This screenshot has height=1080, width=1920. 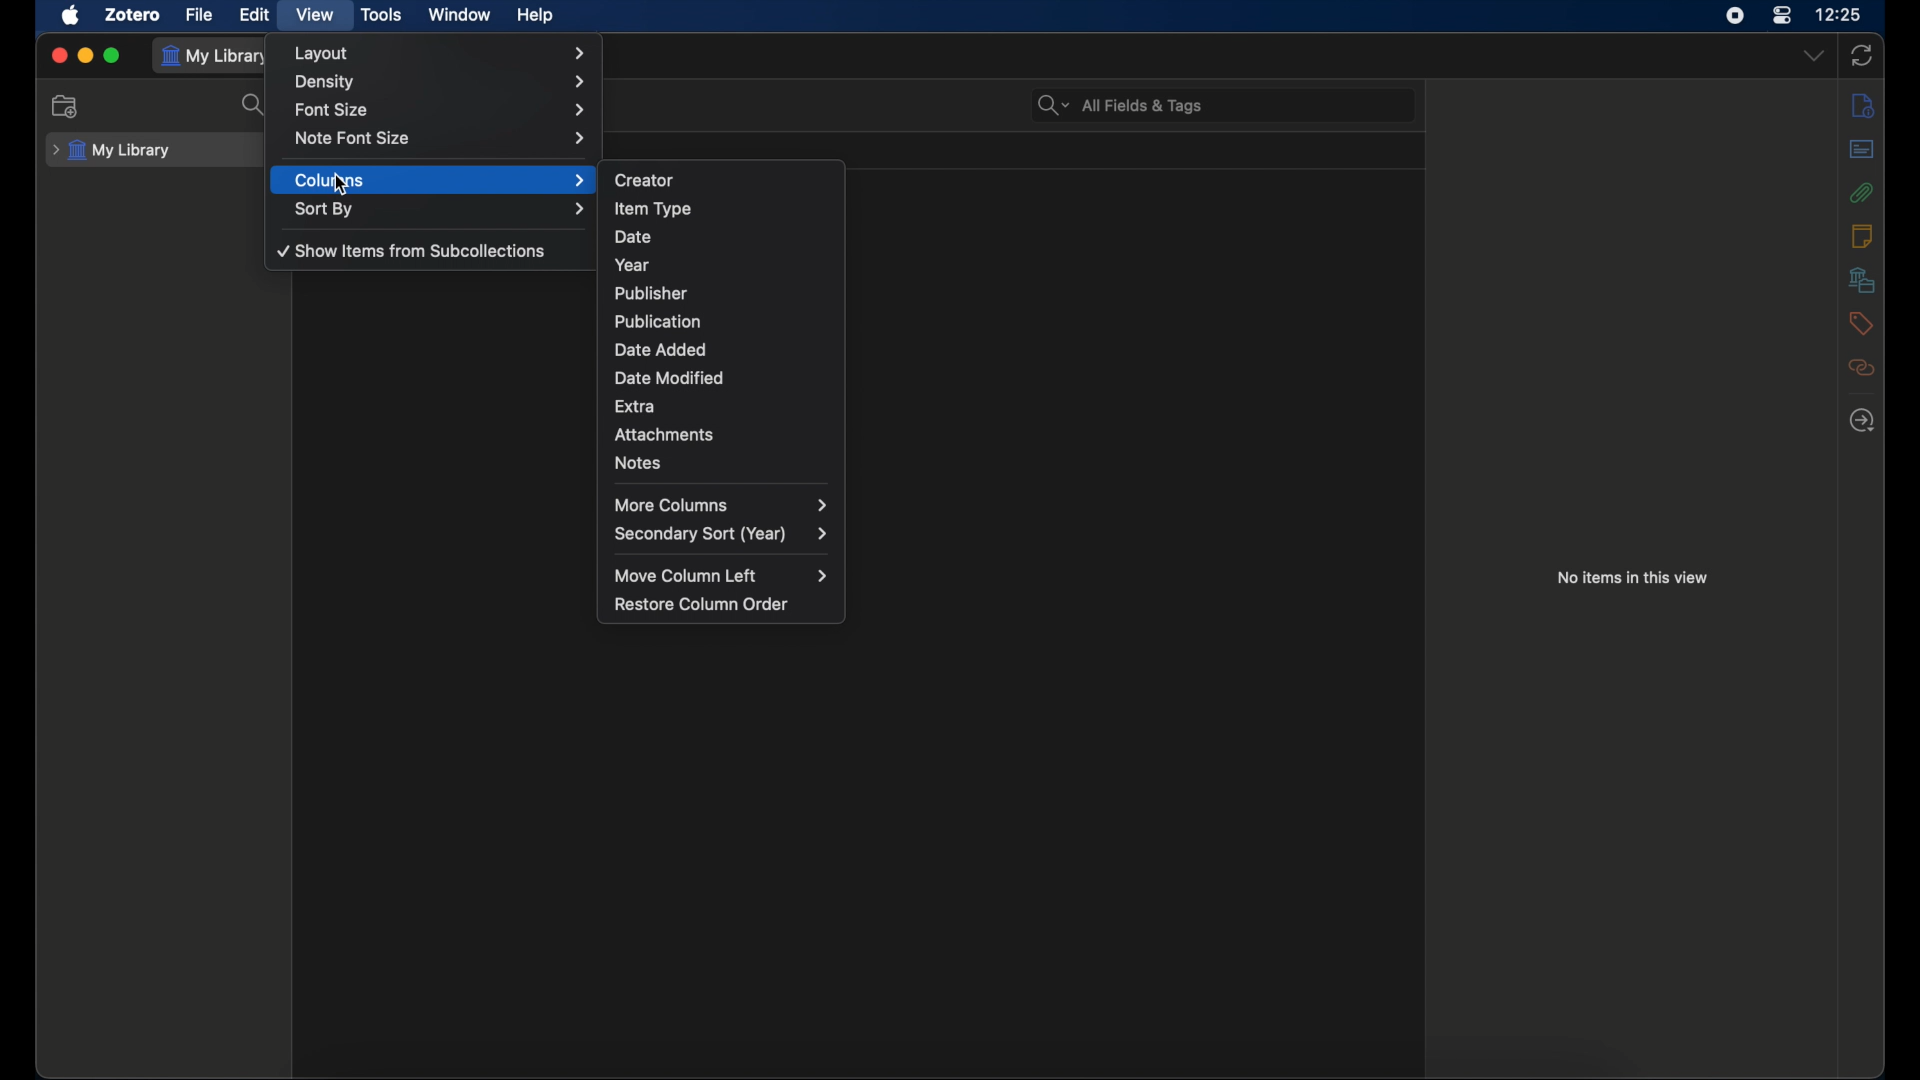 What do you see at coordinates (1862, 421) in the screenshot?
I see `locate` at bounding box center [1862, 421].